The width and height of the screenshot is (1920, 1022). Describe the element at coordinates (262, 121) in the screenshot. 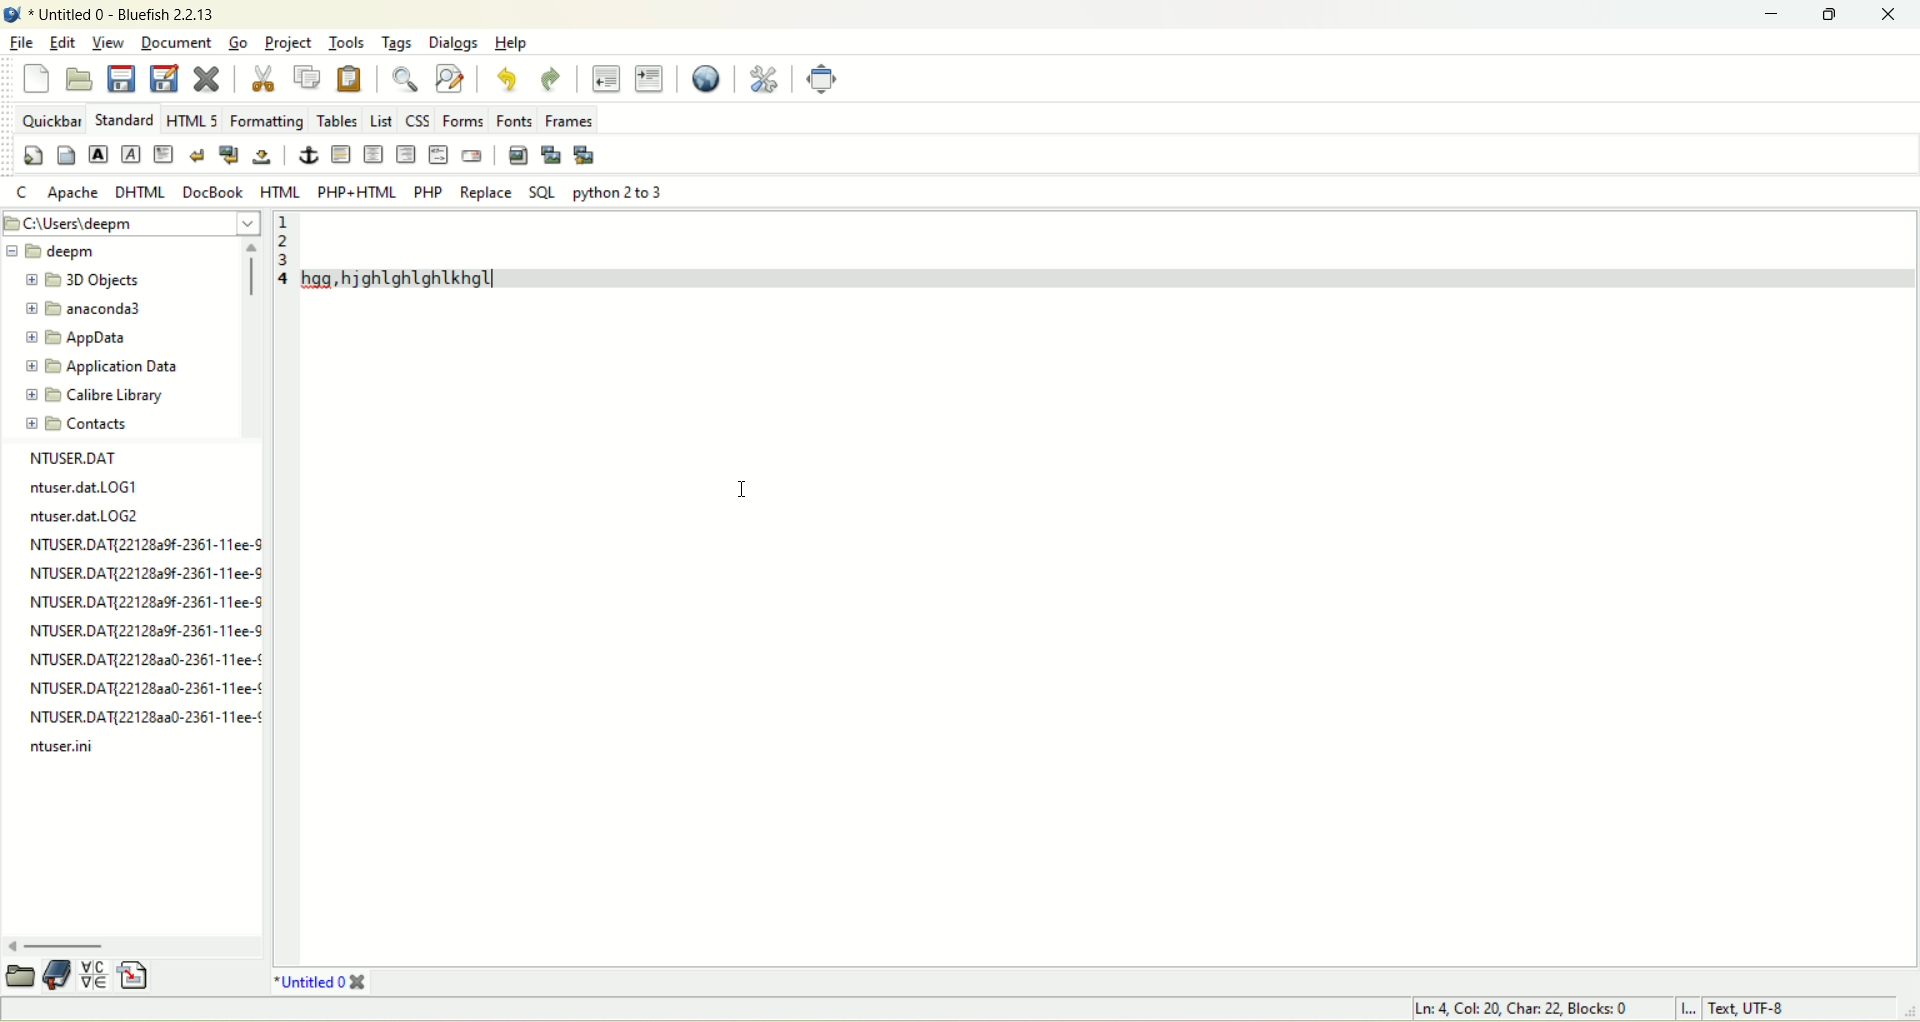

I see `formatting` at that location.